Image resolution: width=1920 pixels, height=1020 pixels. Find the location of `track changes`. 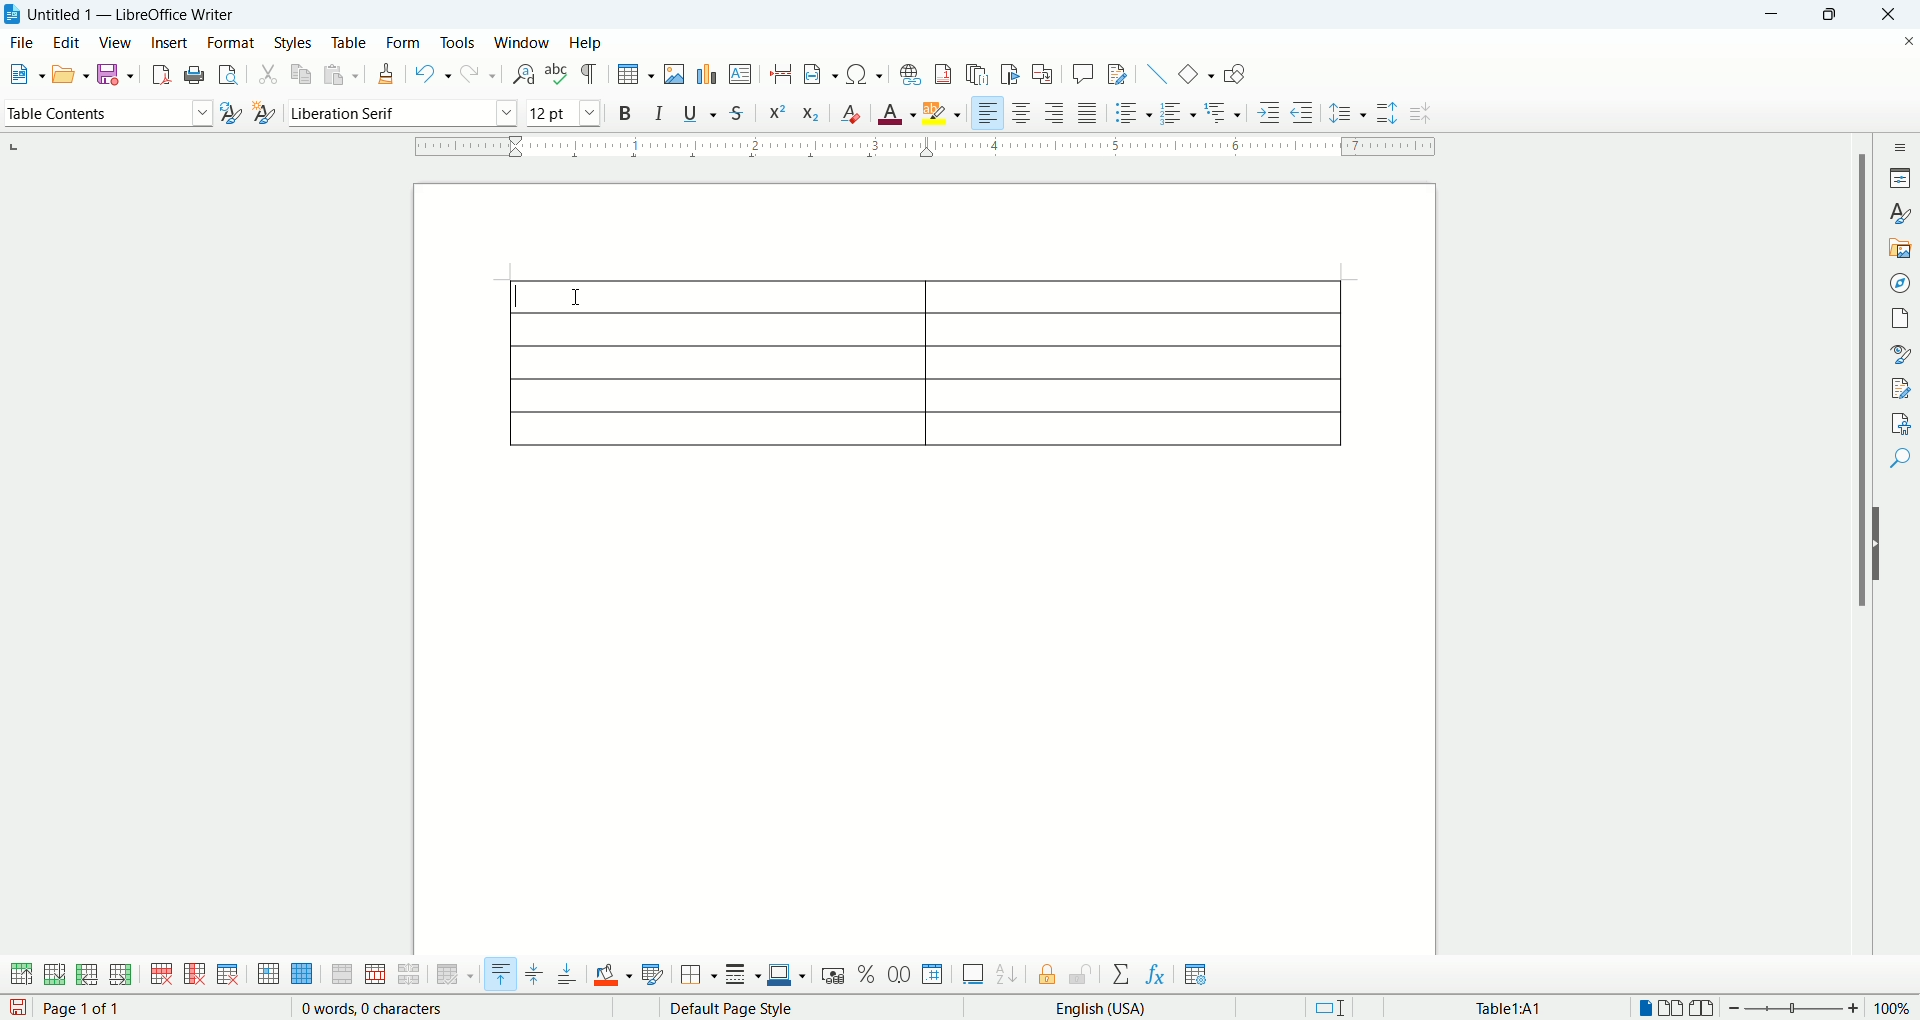

track changes is located at coordinates (1119, 73).